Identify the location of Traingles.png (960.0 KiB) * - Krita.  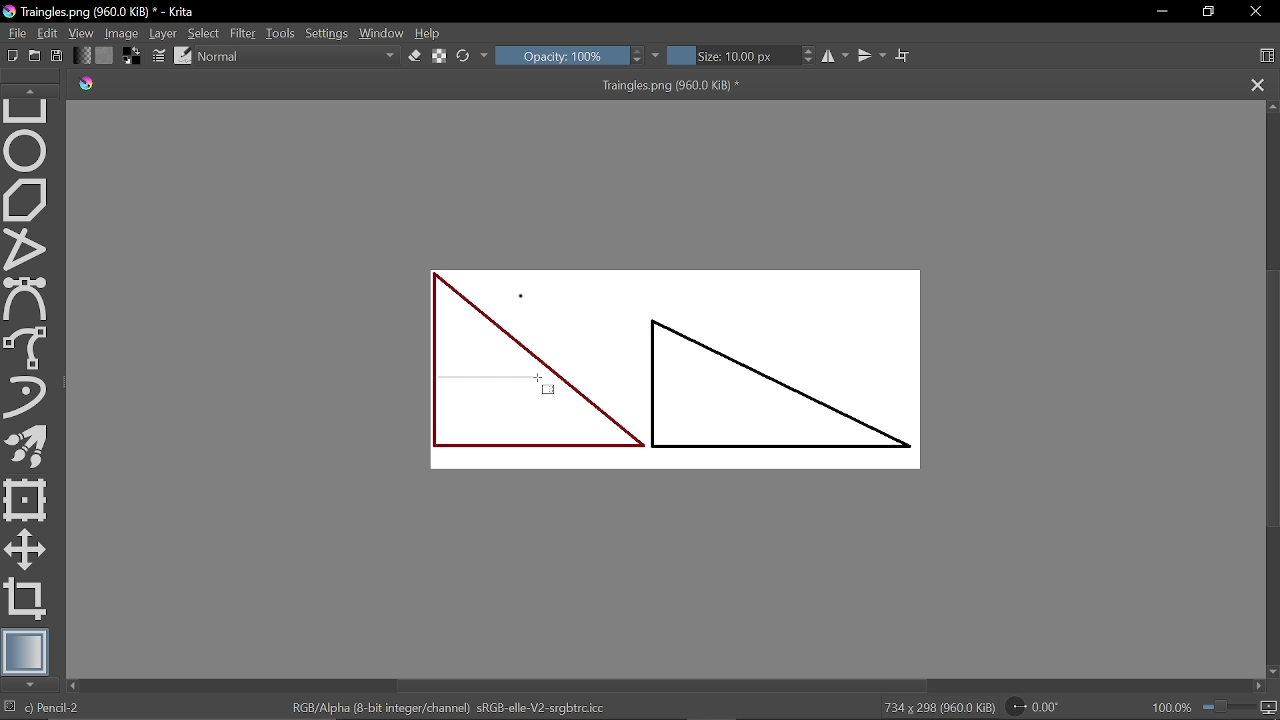
(99, 11).